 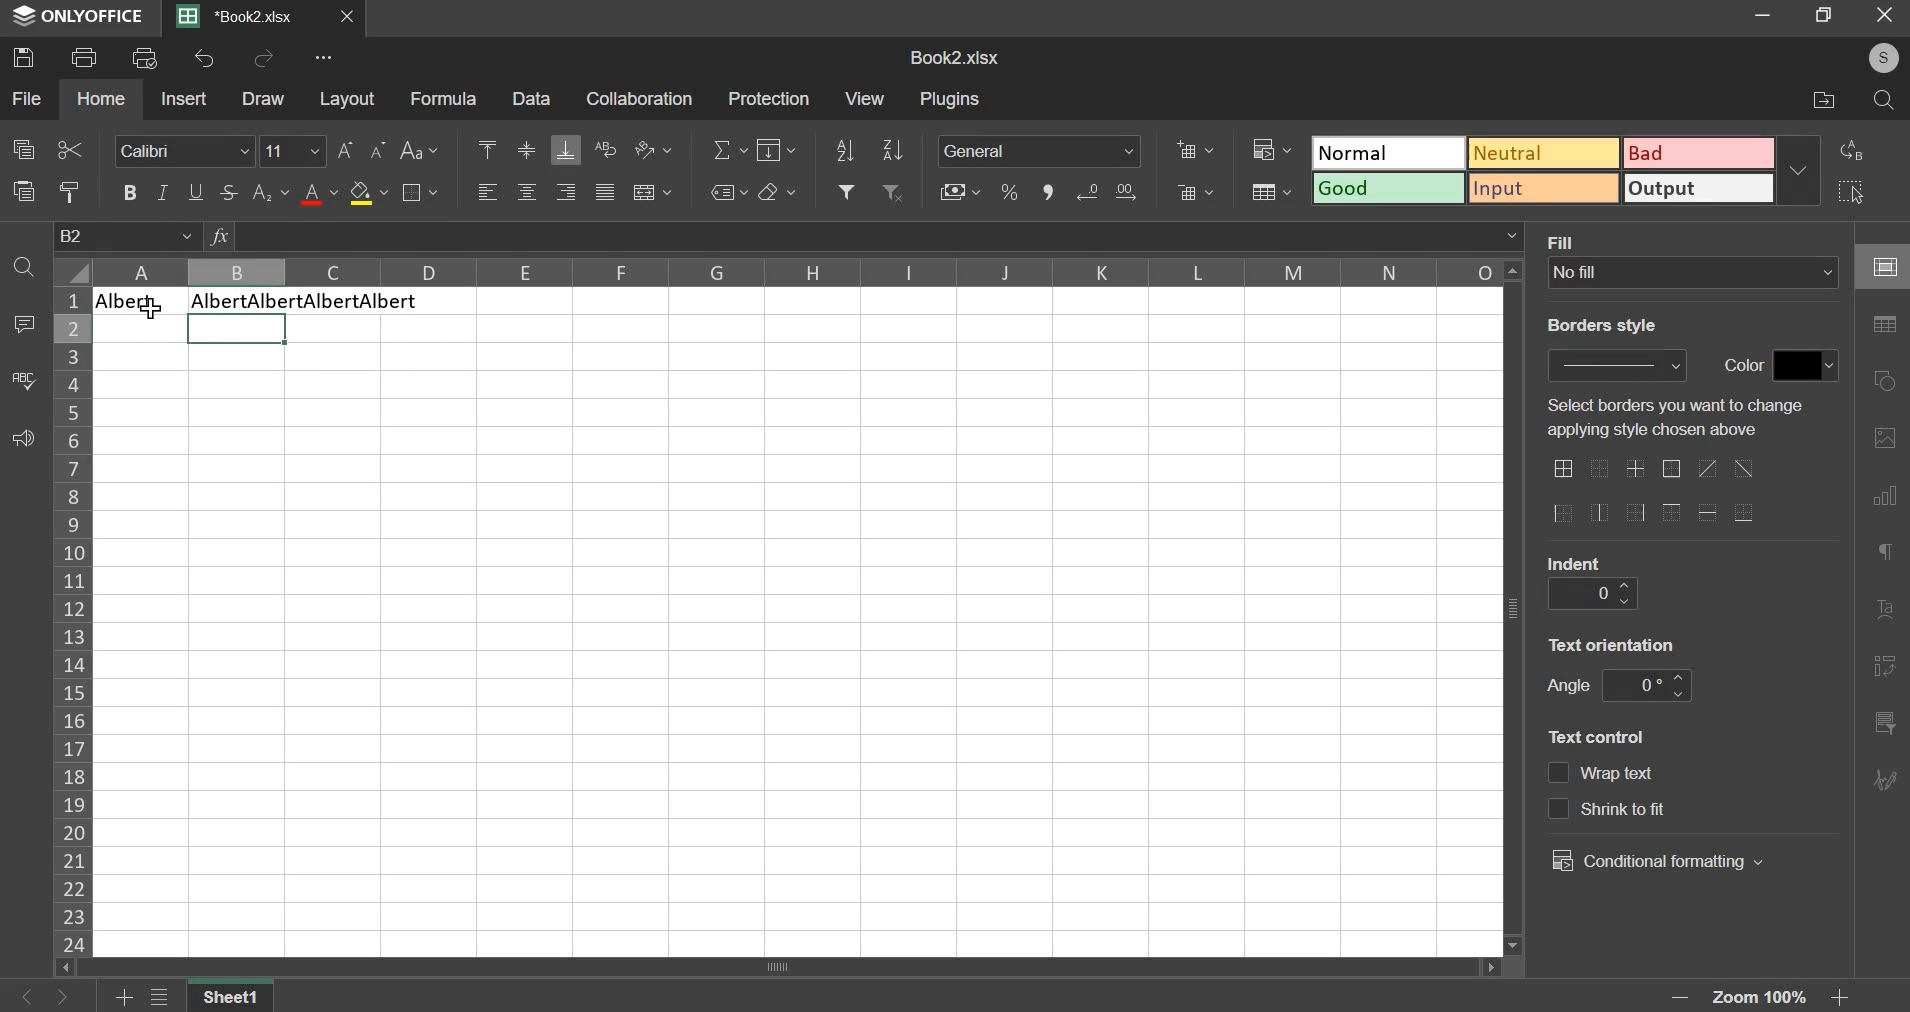 I want to click on rows, so click(x=71, y=618).